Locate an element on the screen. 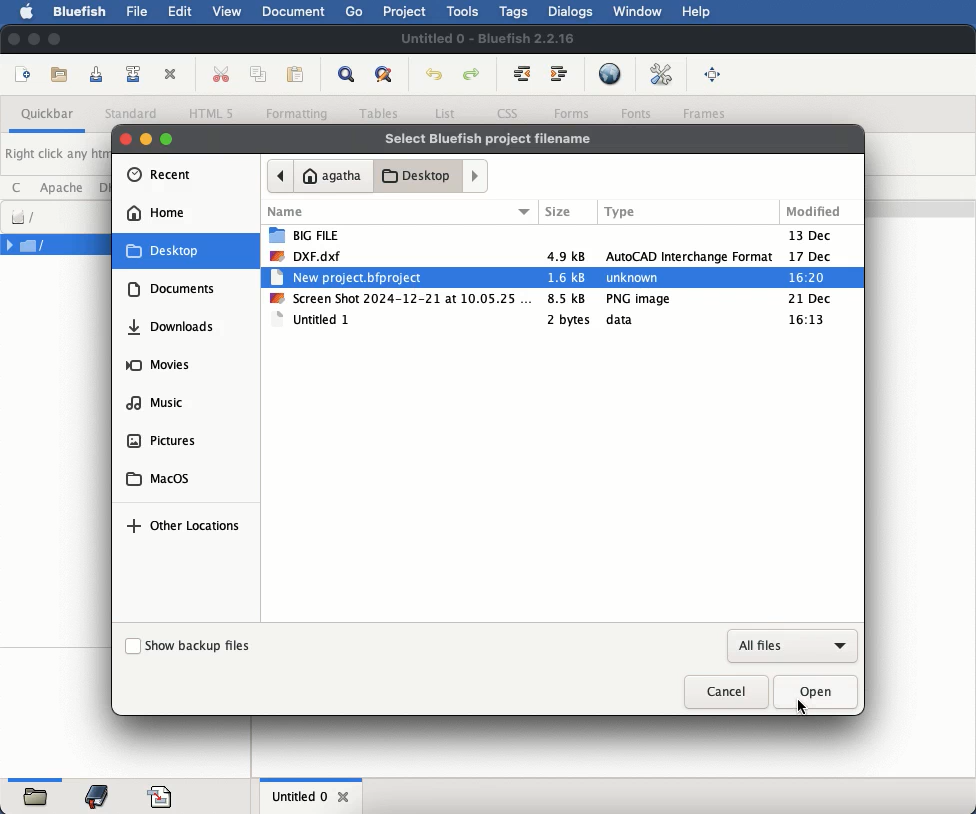  document is located at coordinates (293, 10).